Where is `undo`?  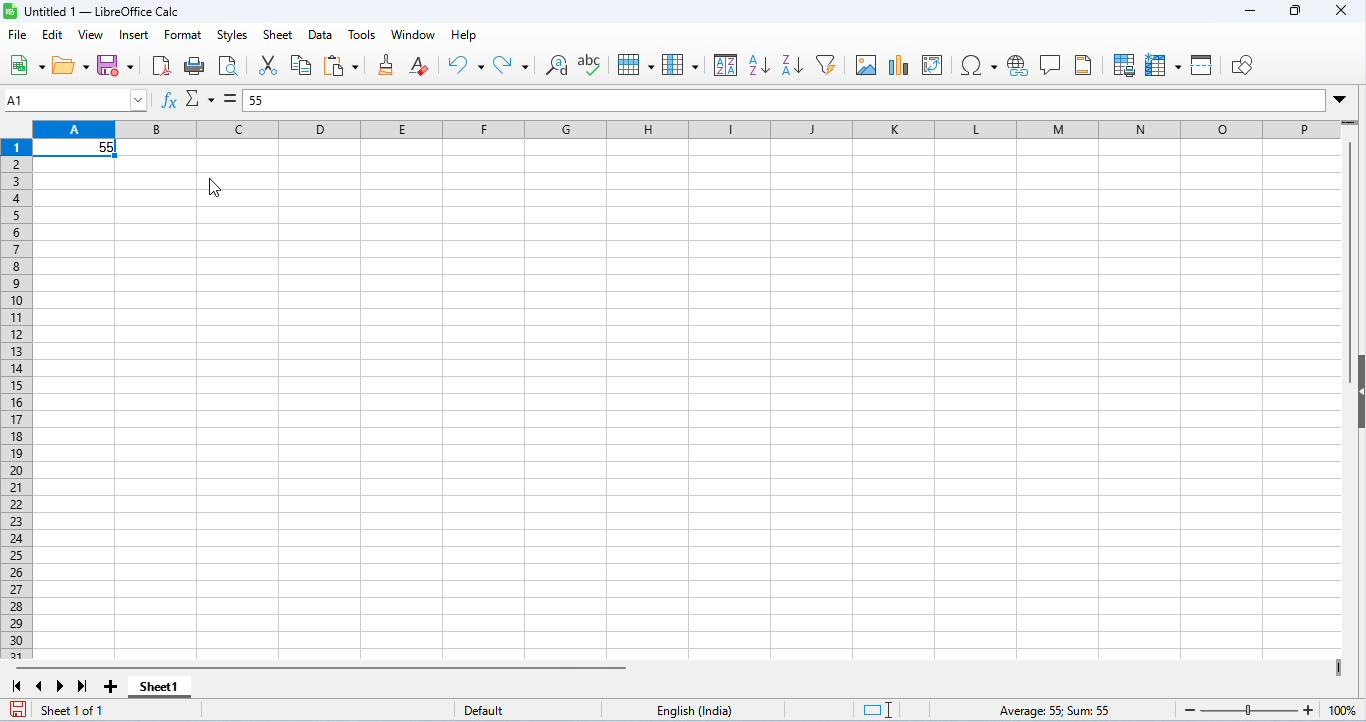 undo is located at coordinates (465, 65).